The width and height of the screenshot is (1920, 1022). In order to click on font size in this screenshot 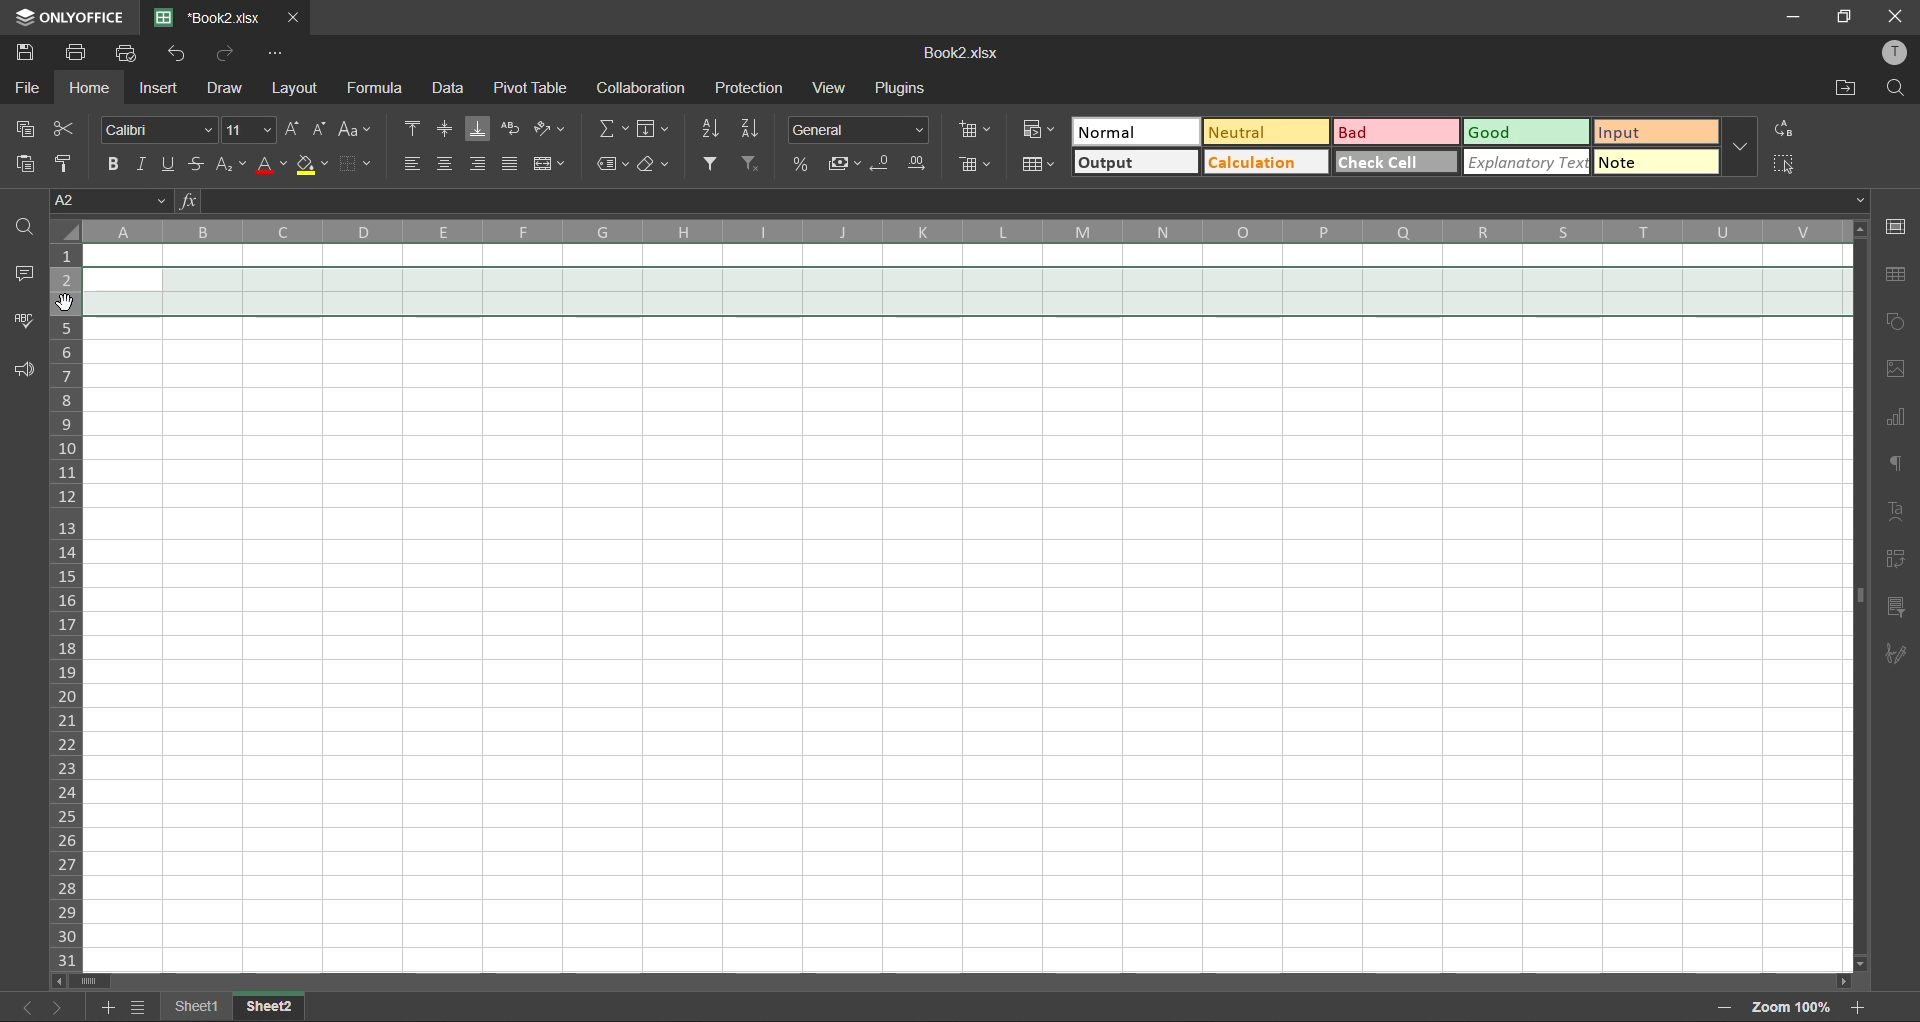, I will do `click(249, 131)`.